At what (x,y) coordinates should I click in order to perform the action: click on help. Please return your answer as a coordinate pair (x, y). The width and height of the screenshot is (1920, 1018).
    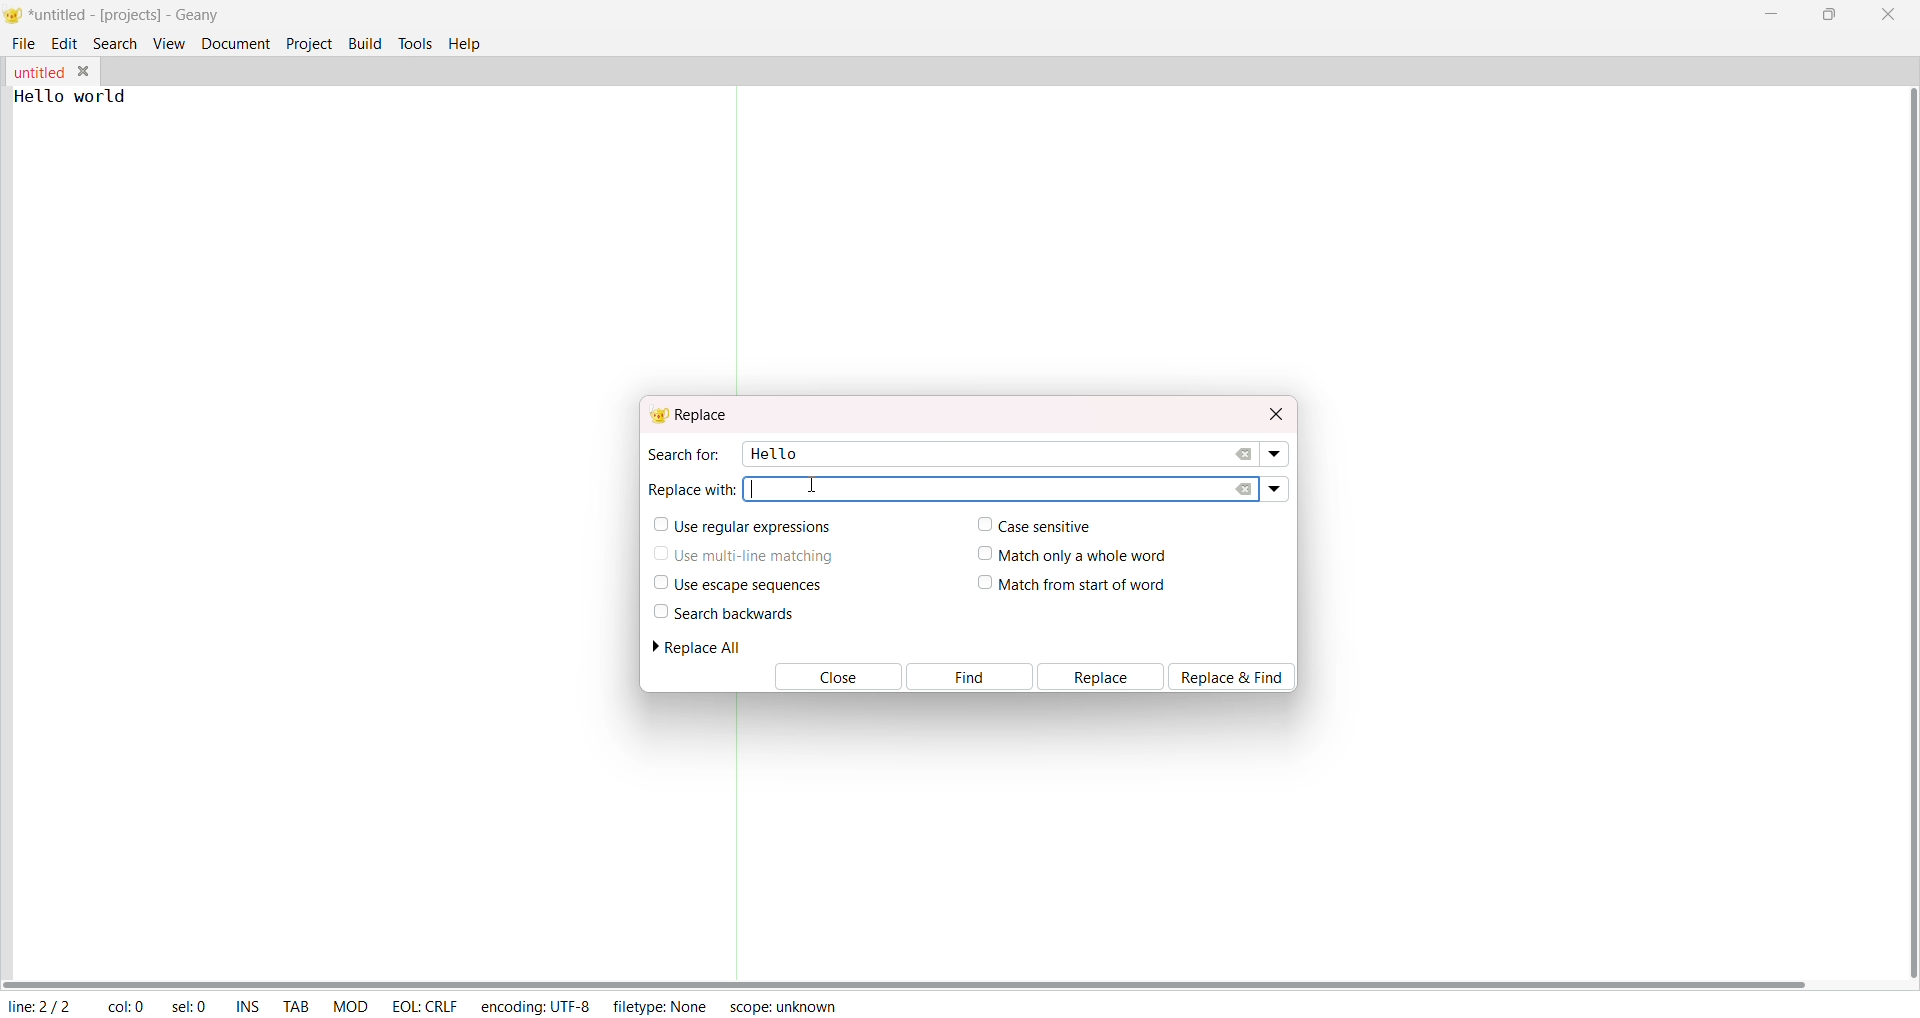
    Looking at the image, I should click on (470, 42).